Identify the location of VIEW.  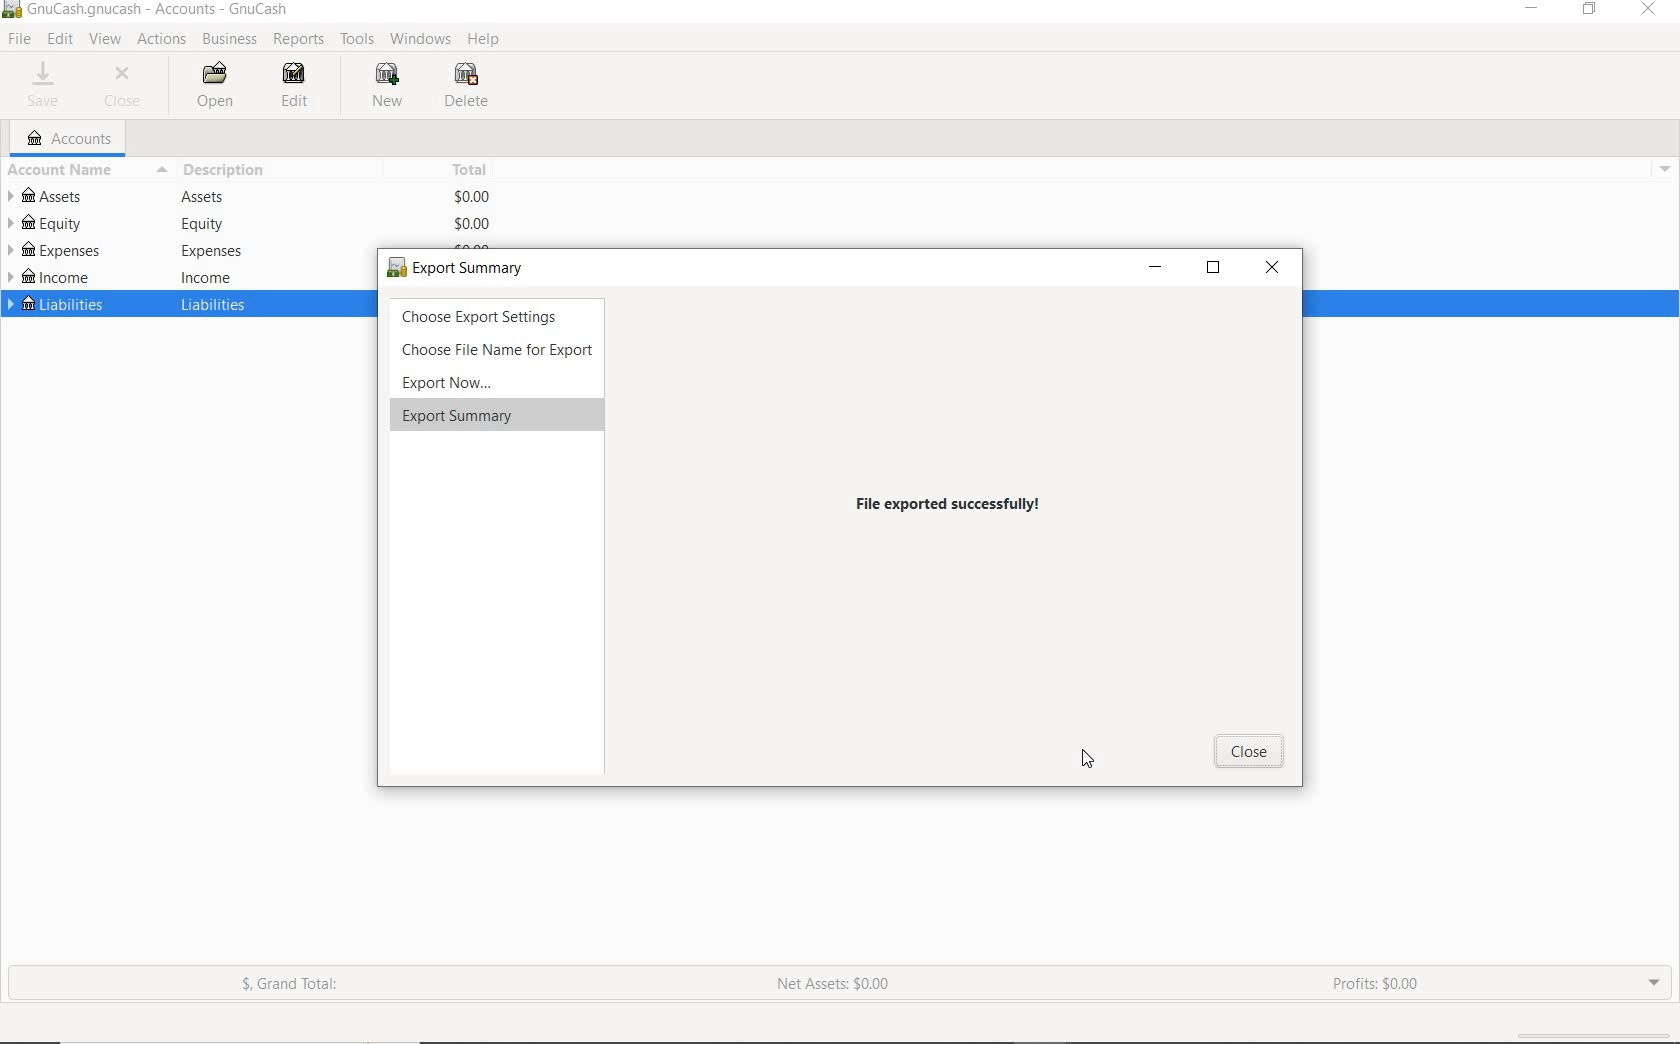
(108, 39).